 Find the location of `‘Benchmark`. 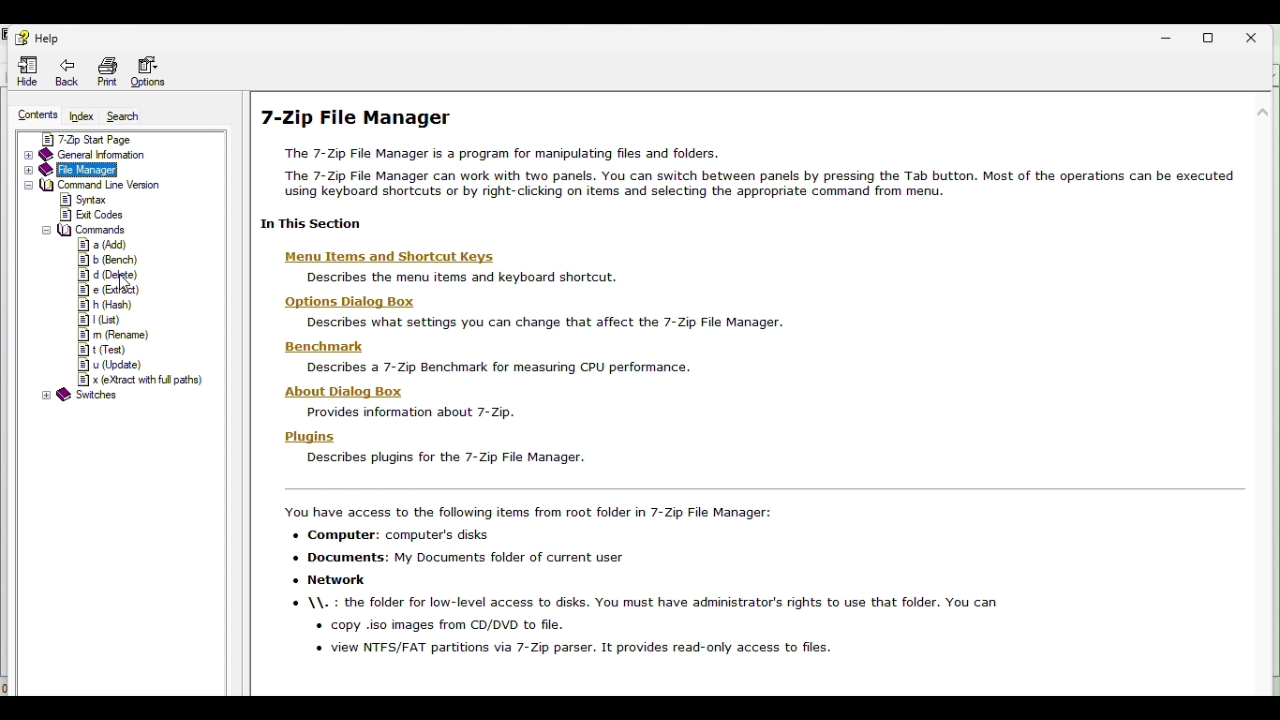

‘Benchmark is located at coordinates (318, 347).